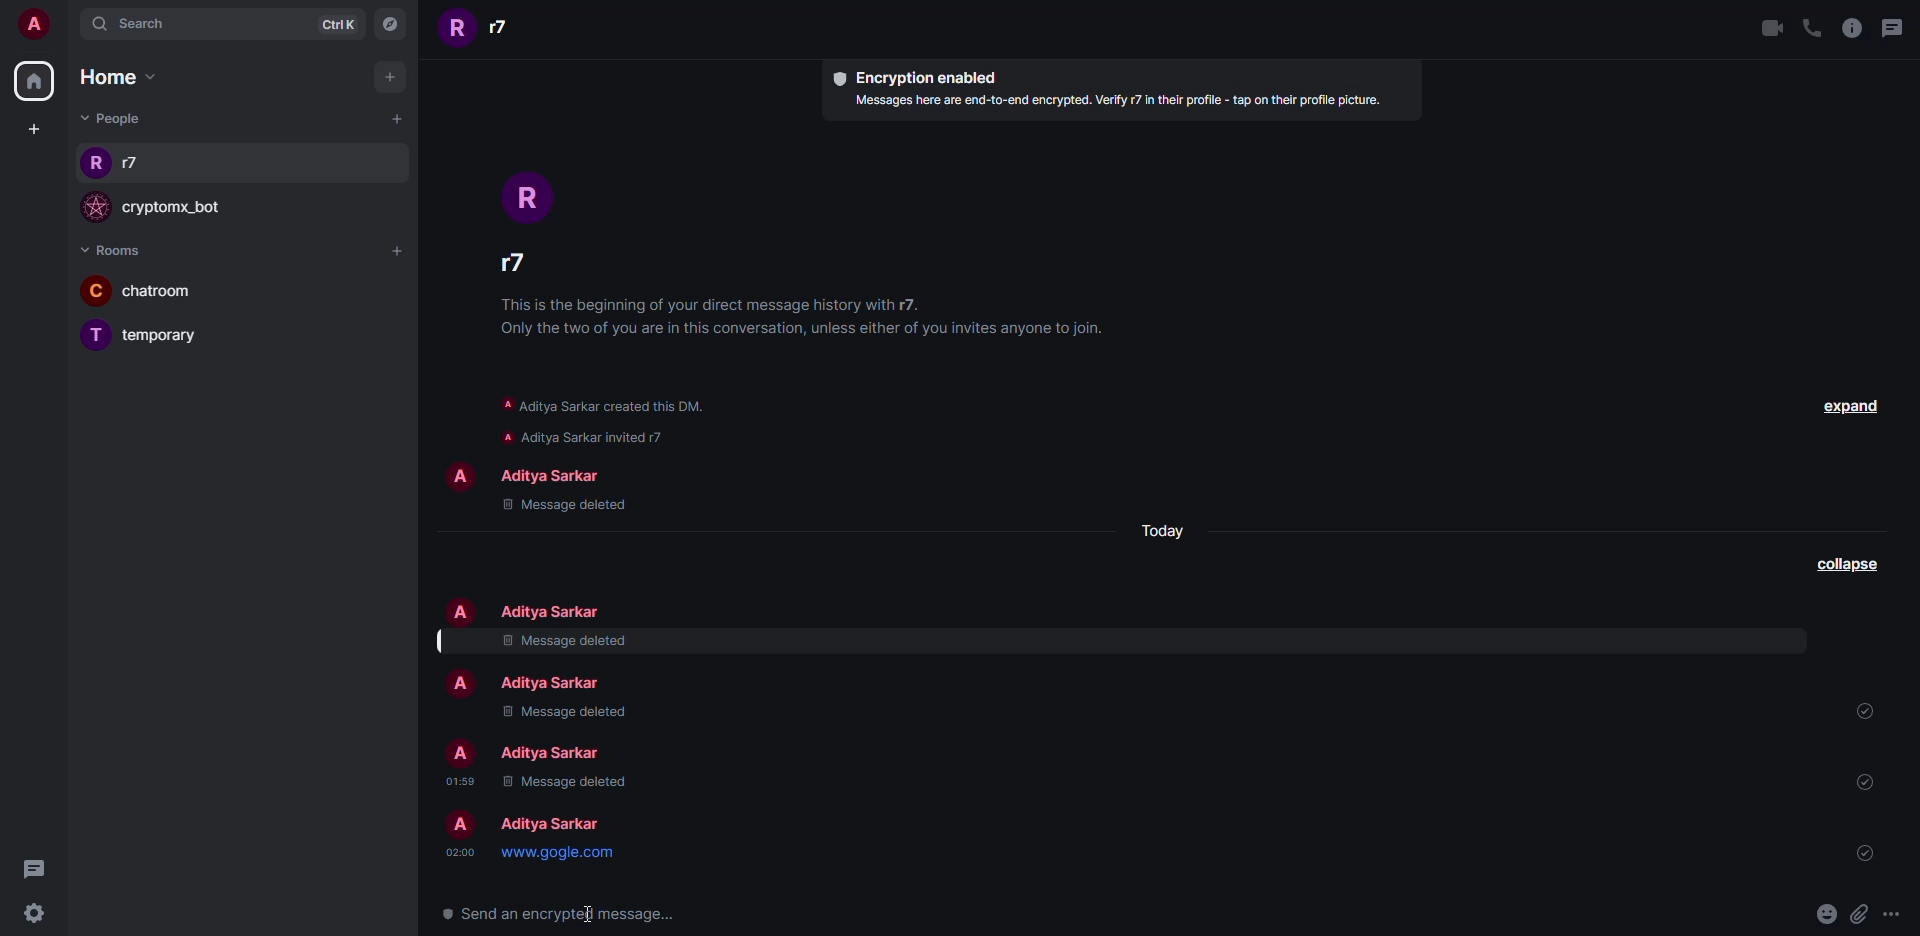 Image resolution: width=1920 pixels, height=936 pixels. I want to click on info, so click(1121, 103).